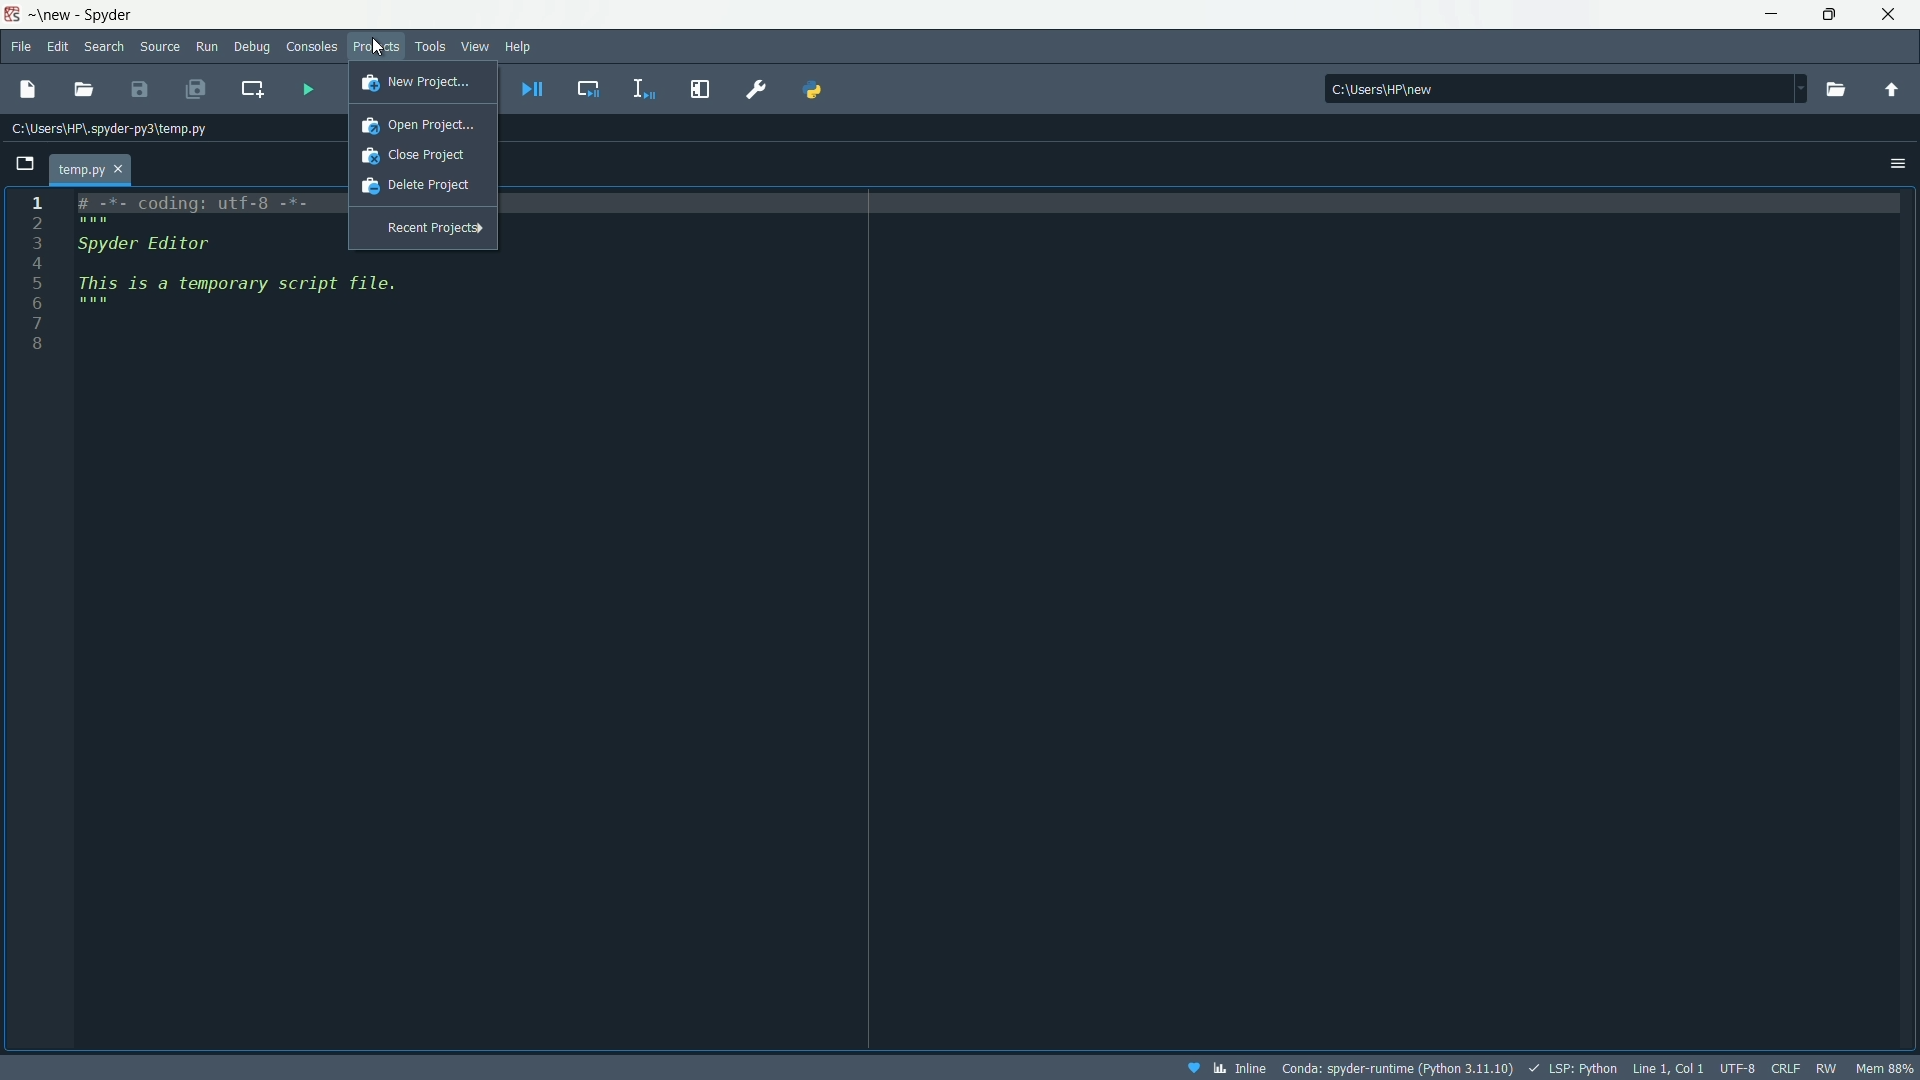 This screenshot has height=1080, width=1920. What do you see at coordinates (36, 273) in the screenshot?
I see `Line numbers` at bounding box center [36, 273].